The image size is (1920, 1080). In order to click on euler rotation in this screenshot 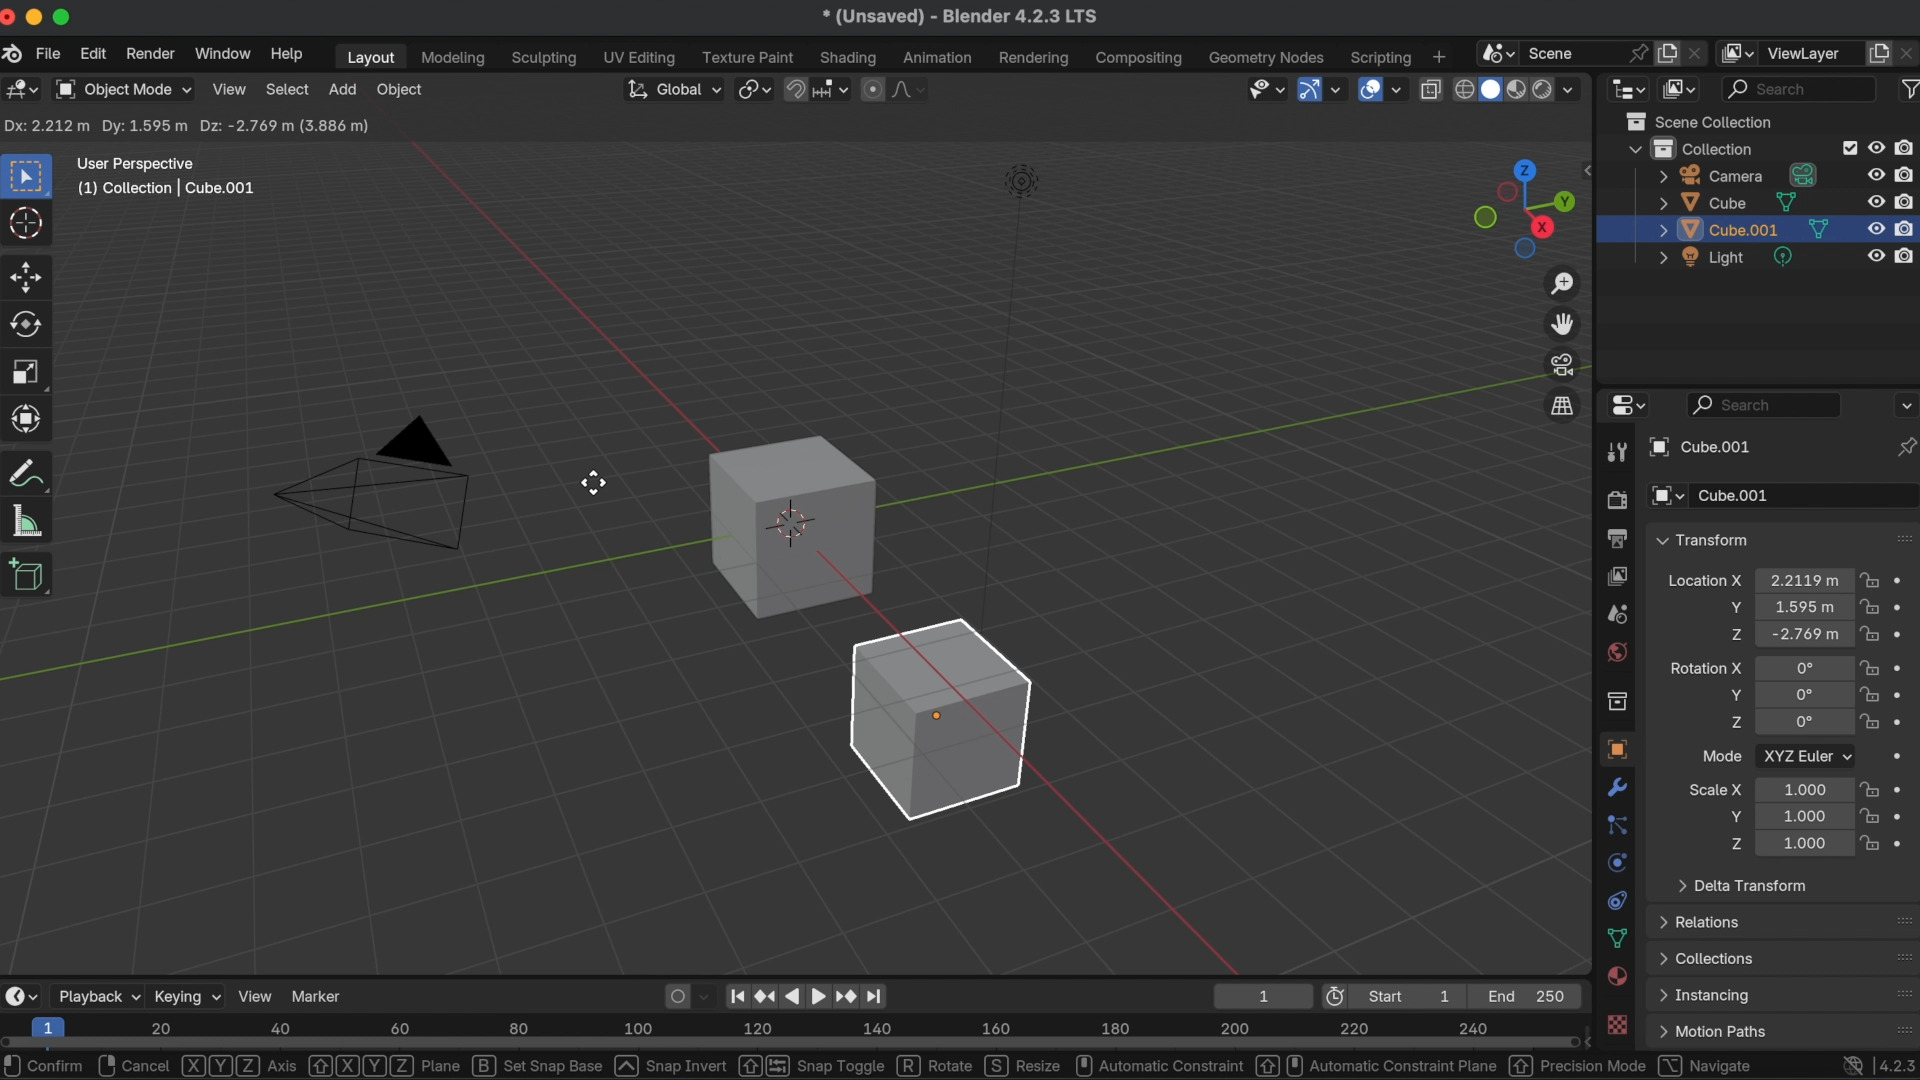, I will do `click(1804, 724)`.